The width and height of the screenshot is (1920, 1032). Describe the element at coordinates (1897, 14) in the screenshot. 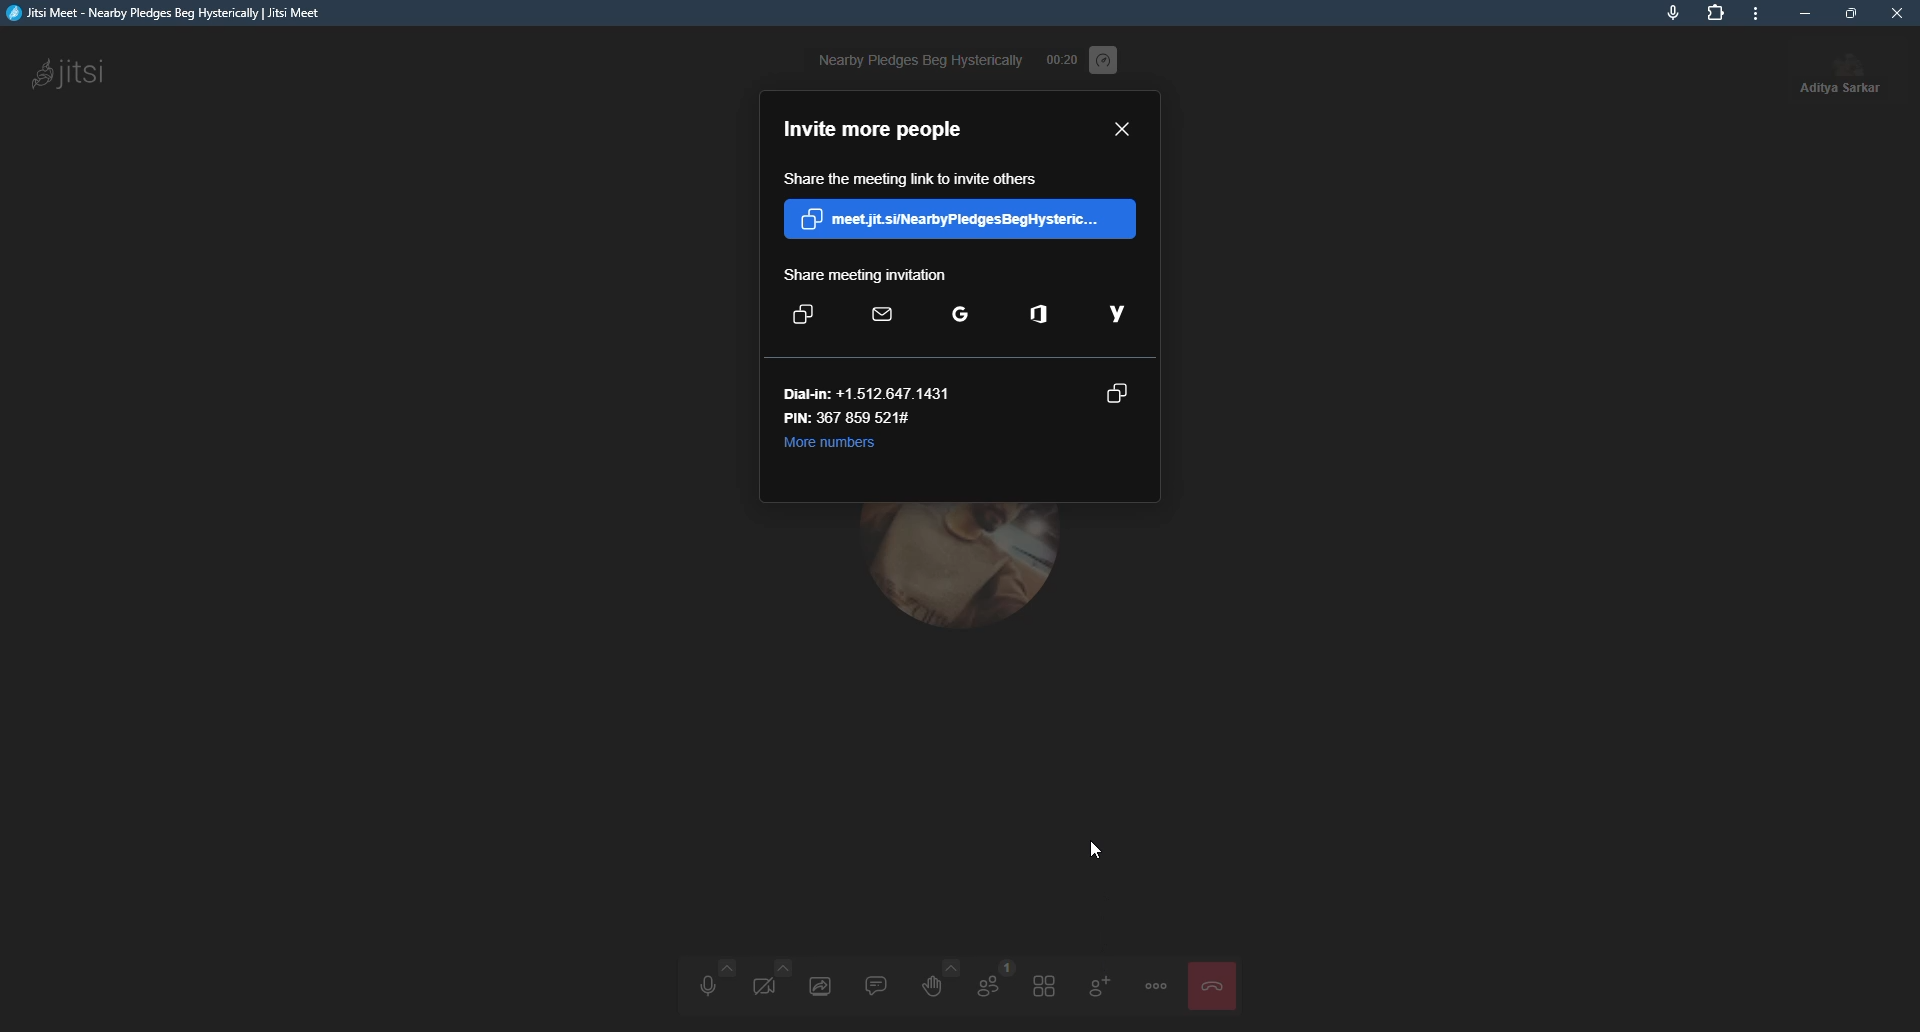

I see `close` at that location.